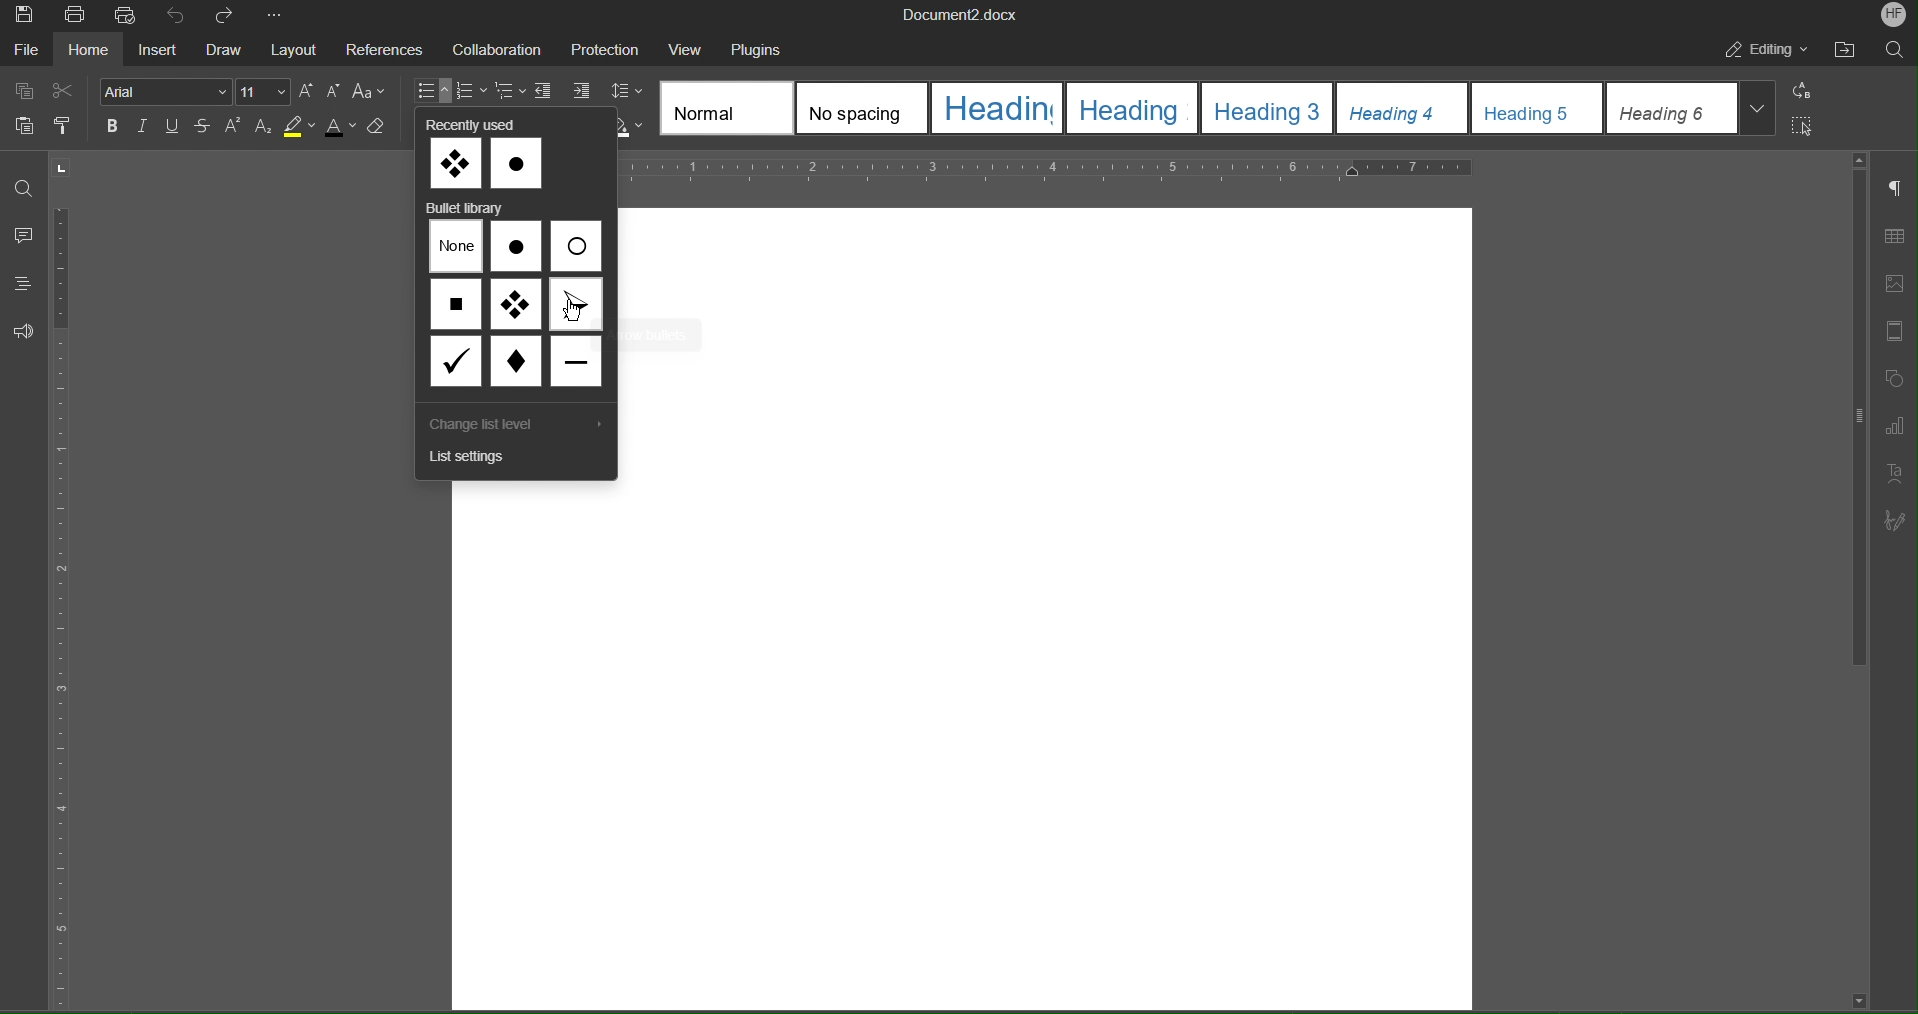 The width and height of the screenshot is (1918, 1014). What do you see at coordinates (1849, 46) in the screenshot?
I see `Open File Location` at bounding box center [1849, 46].